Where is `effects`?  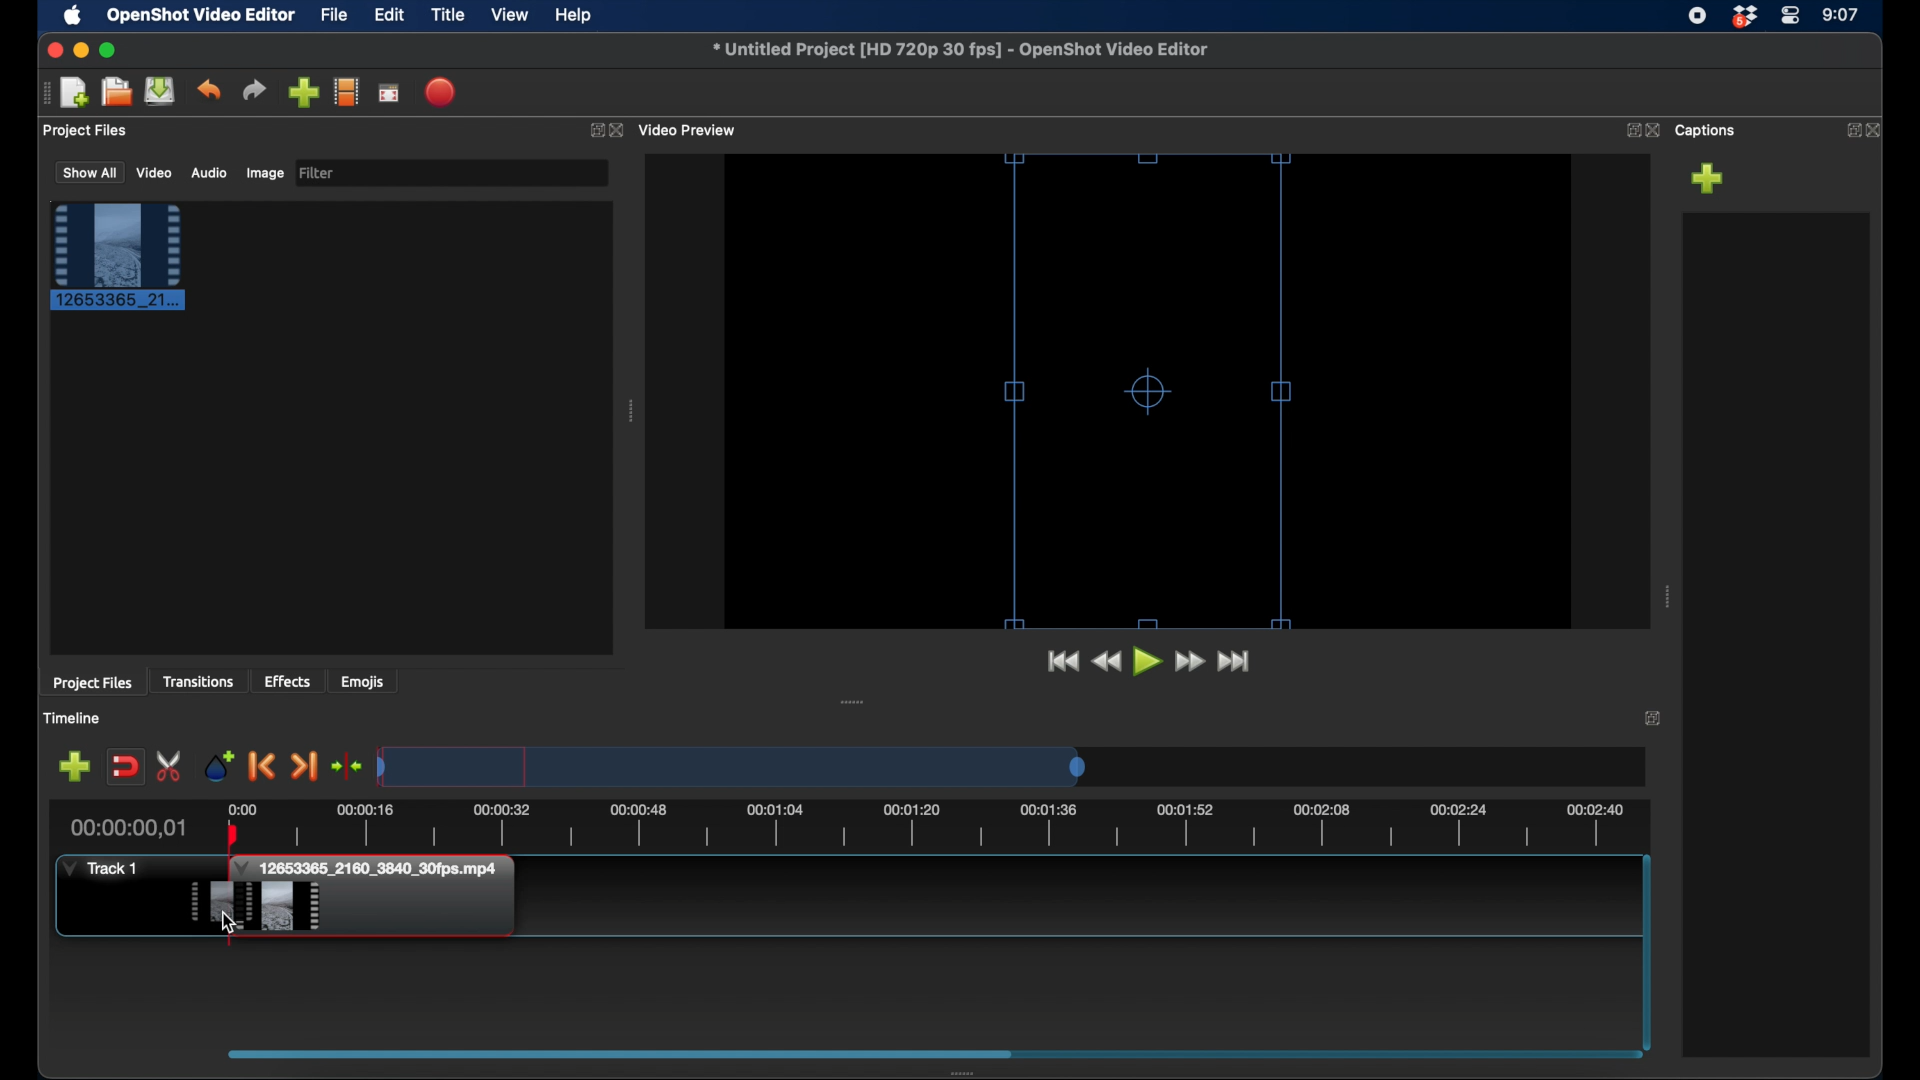 effects is located at coordinates (288, 680).